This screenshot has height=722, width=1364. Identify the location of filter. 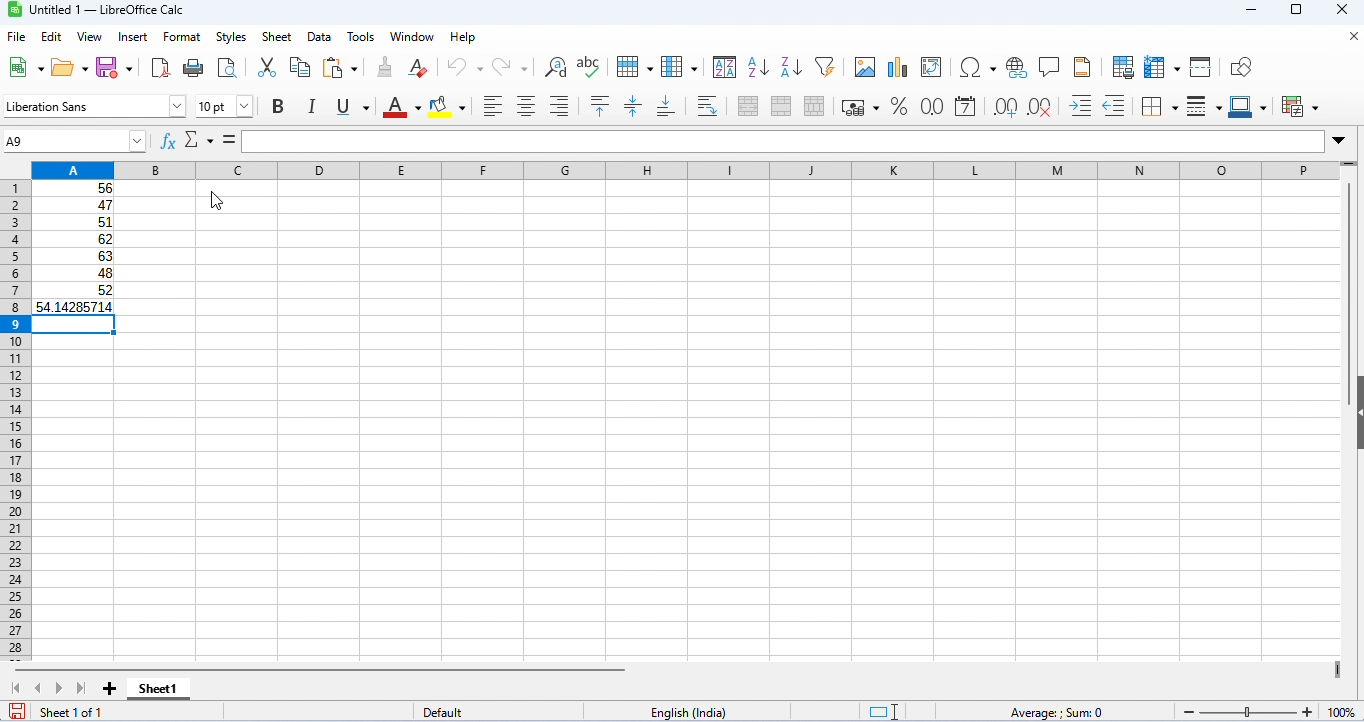
(825, 65).